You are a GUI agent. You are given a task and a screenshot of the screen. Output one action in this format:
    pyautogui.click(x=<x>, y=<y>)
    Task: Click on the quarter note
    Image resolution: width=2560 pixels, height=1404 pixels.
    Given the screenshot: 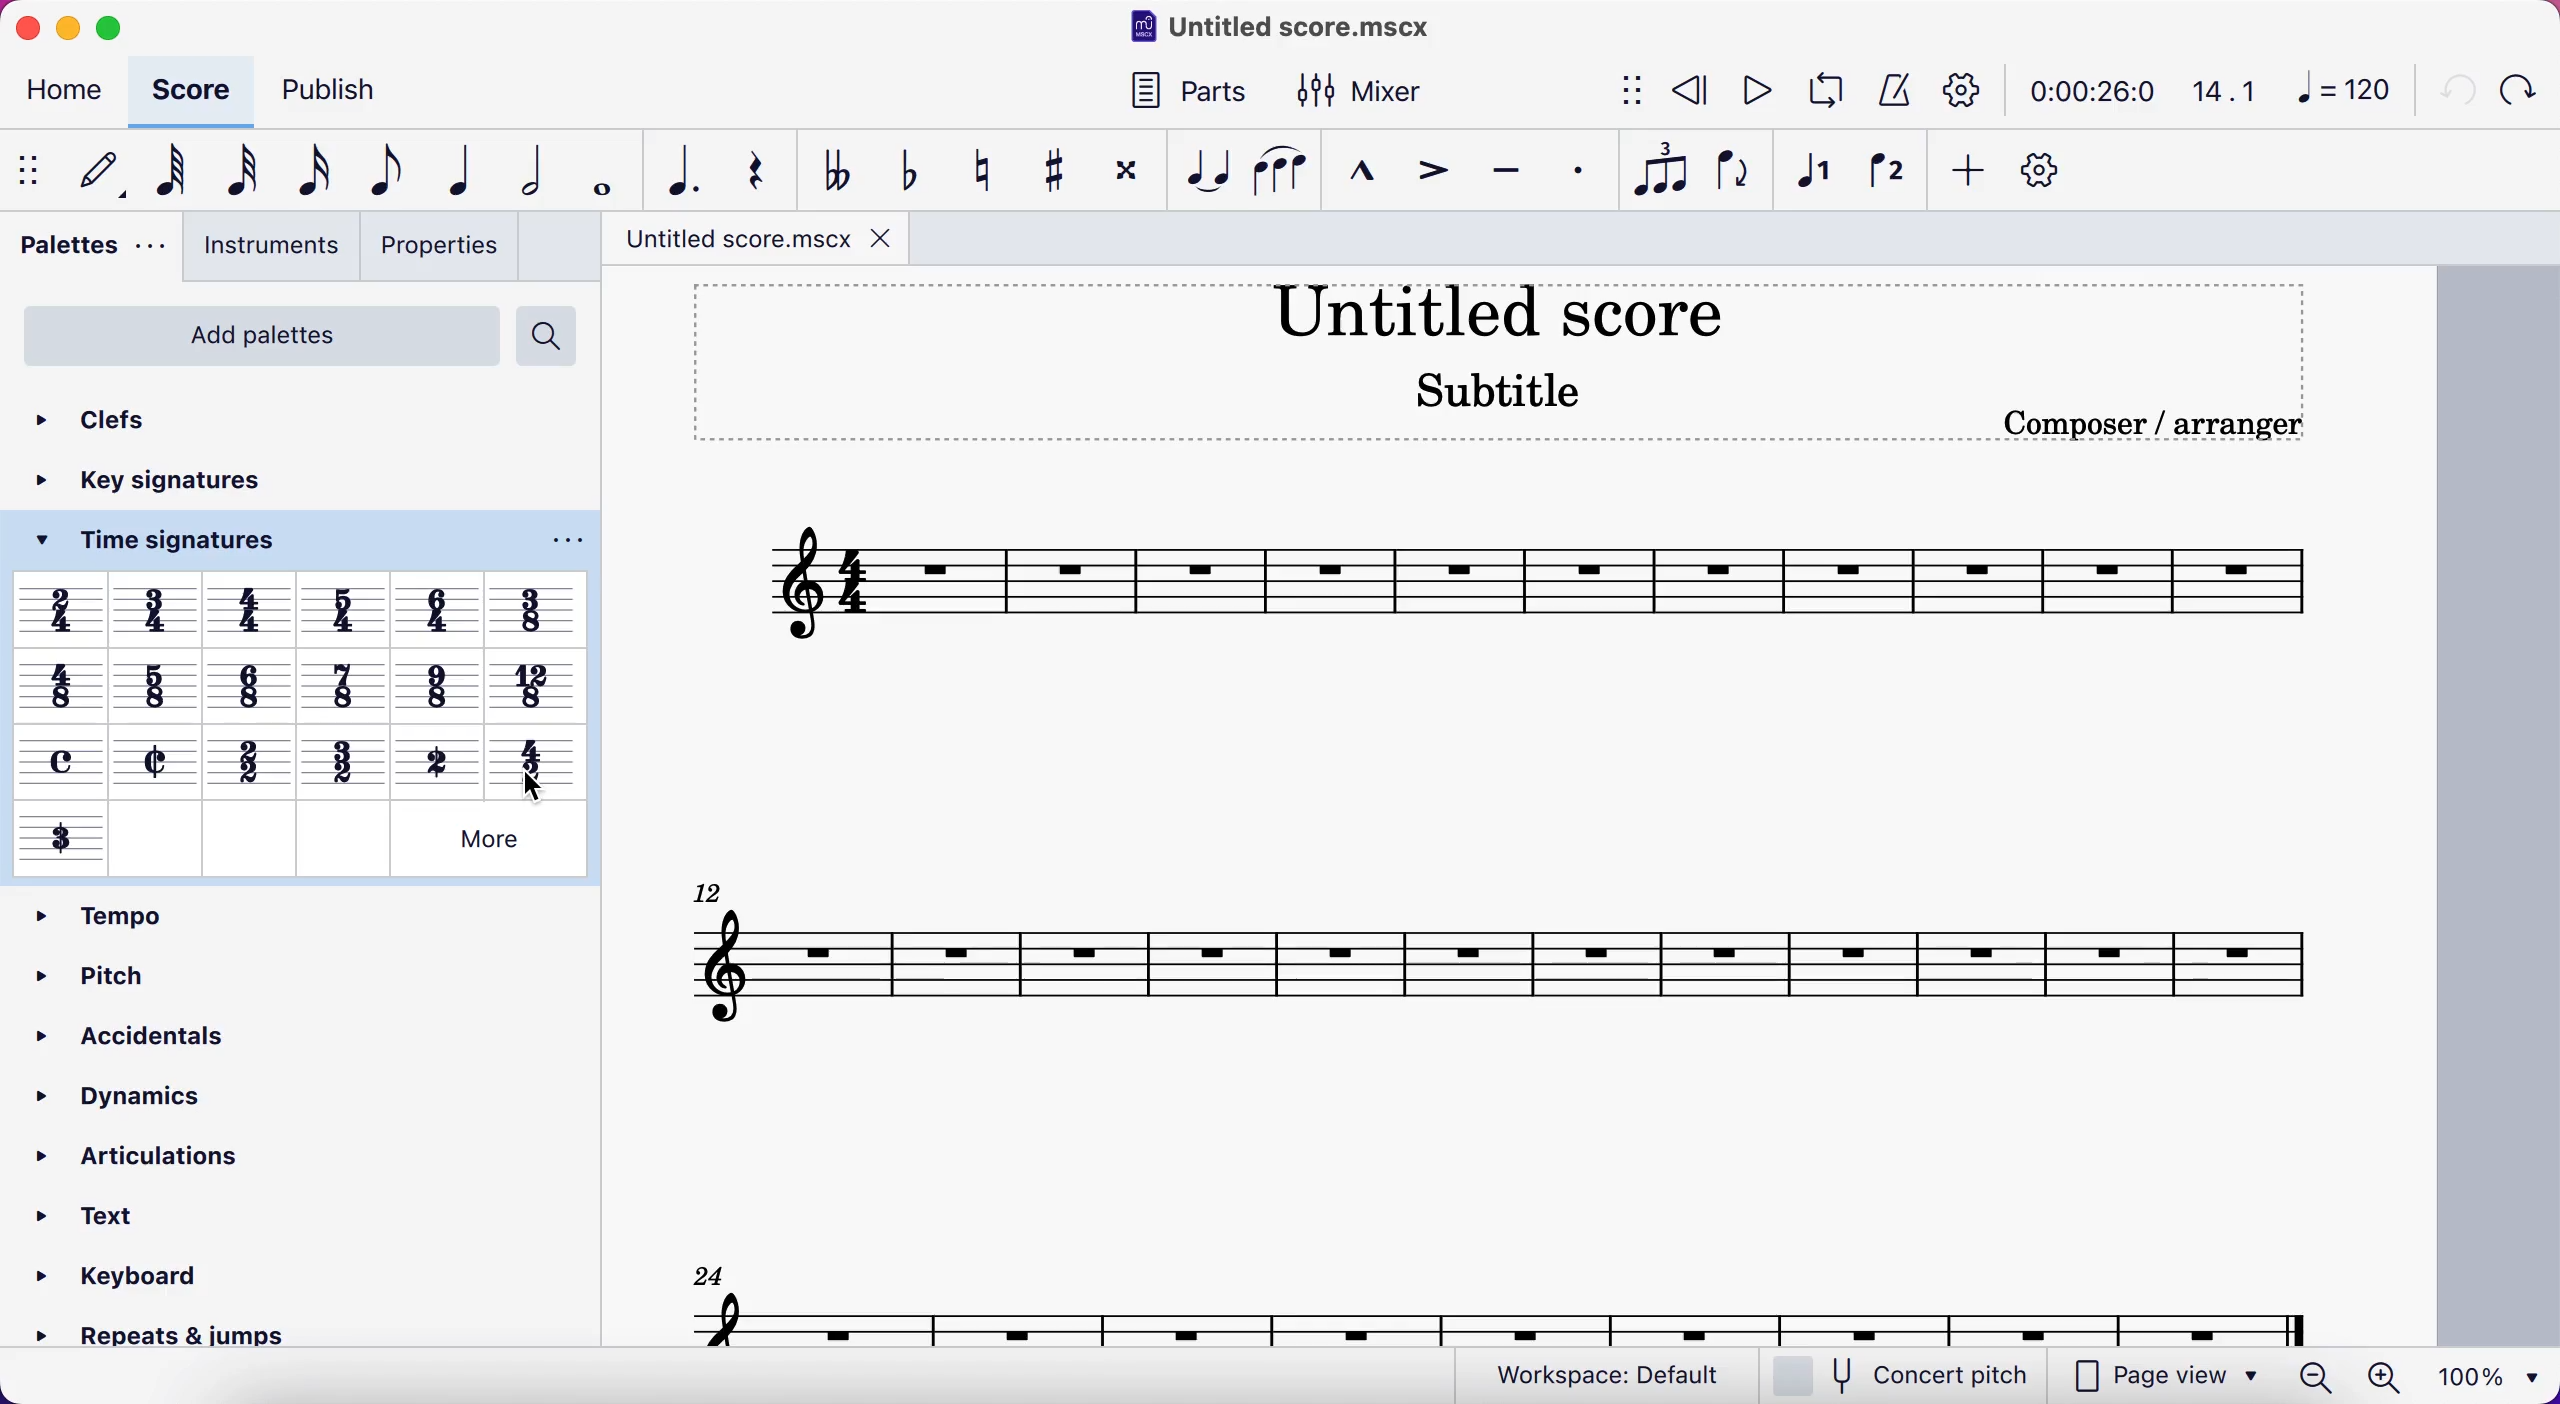 What is the action you would take?
    pyautogui.click(x=451, y=169)
    